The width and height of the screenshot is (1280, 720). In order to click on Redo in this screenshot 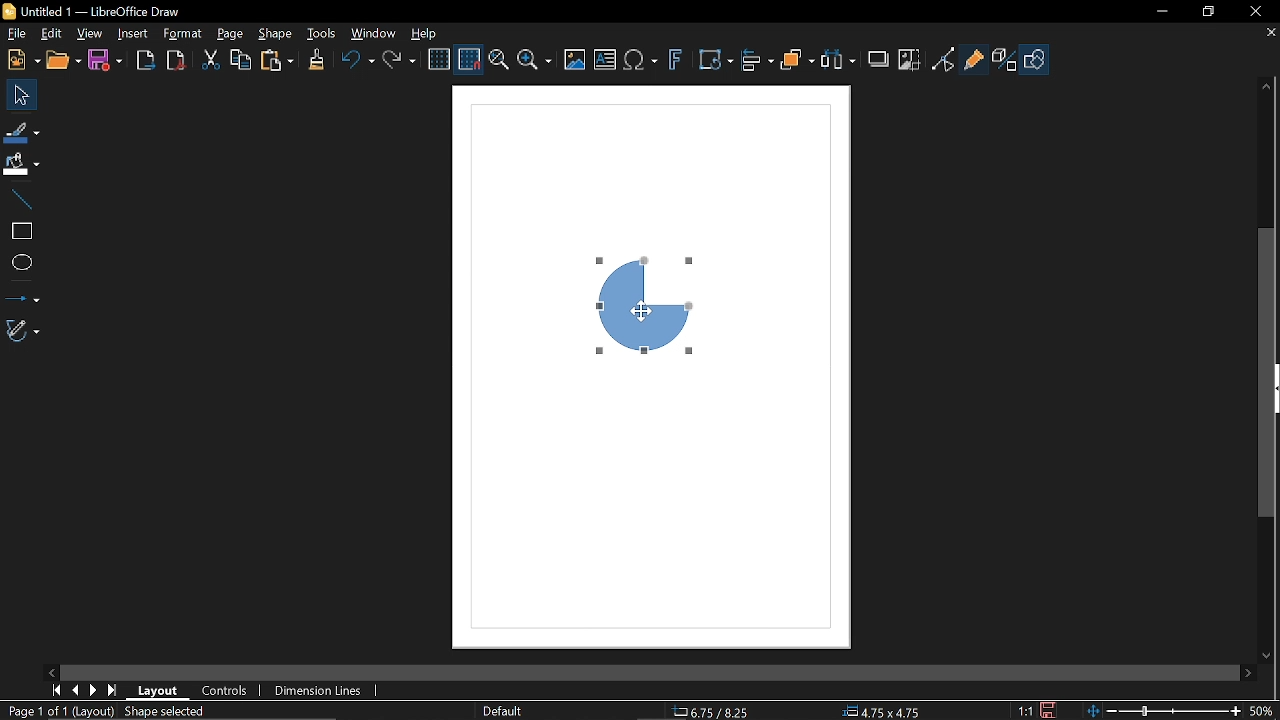, I will do `click(402, 61)`.